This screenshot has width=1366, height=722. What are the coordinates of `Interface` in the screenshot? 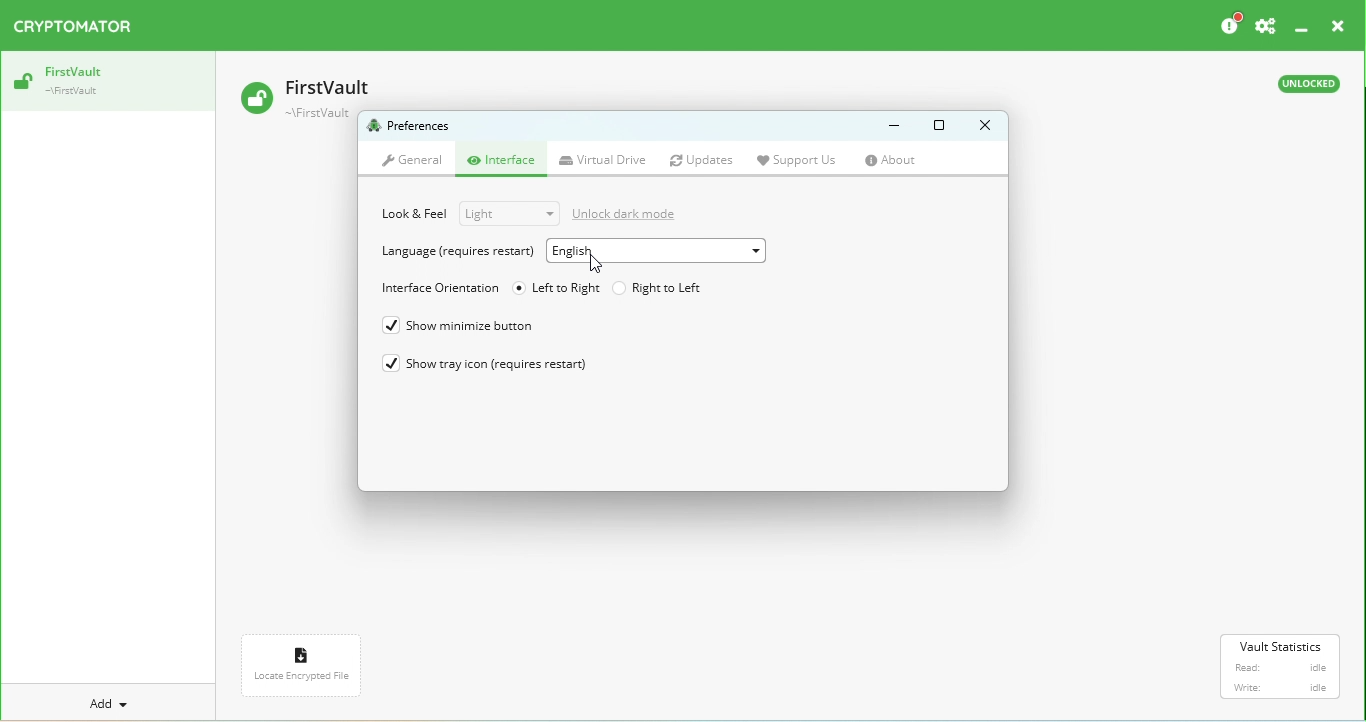 It's located at (506, 162).